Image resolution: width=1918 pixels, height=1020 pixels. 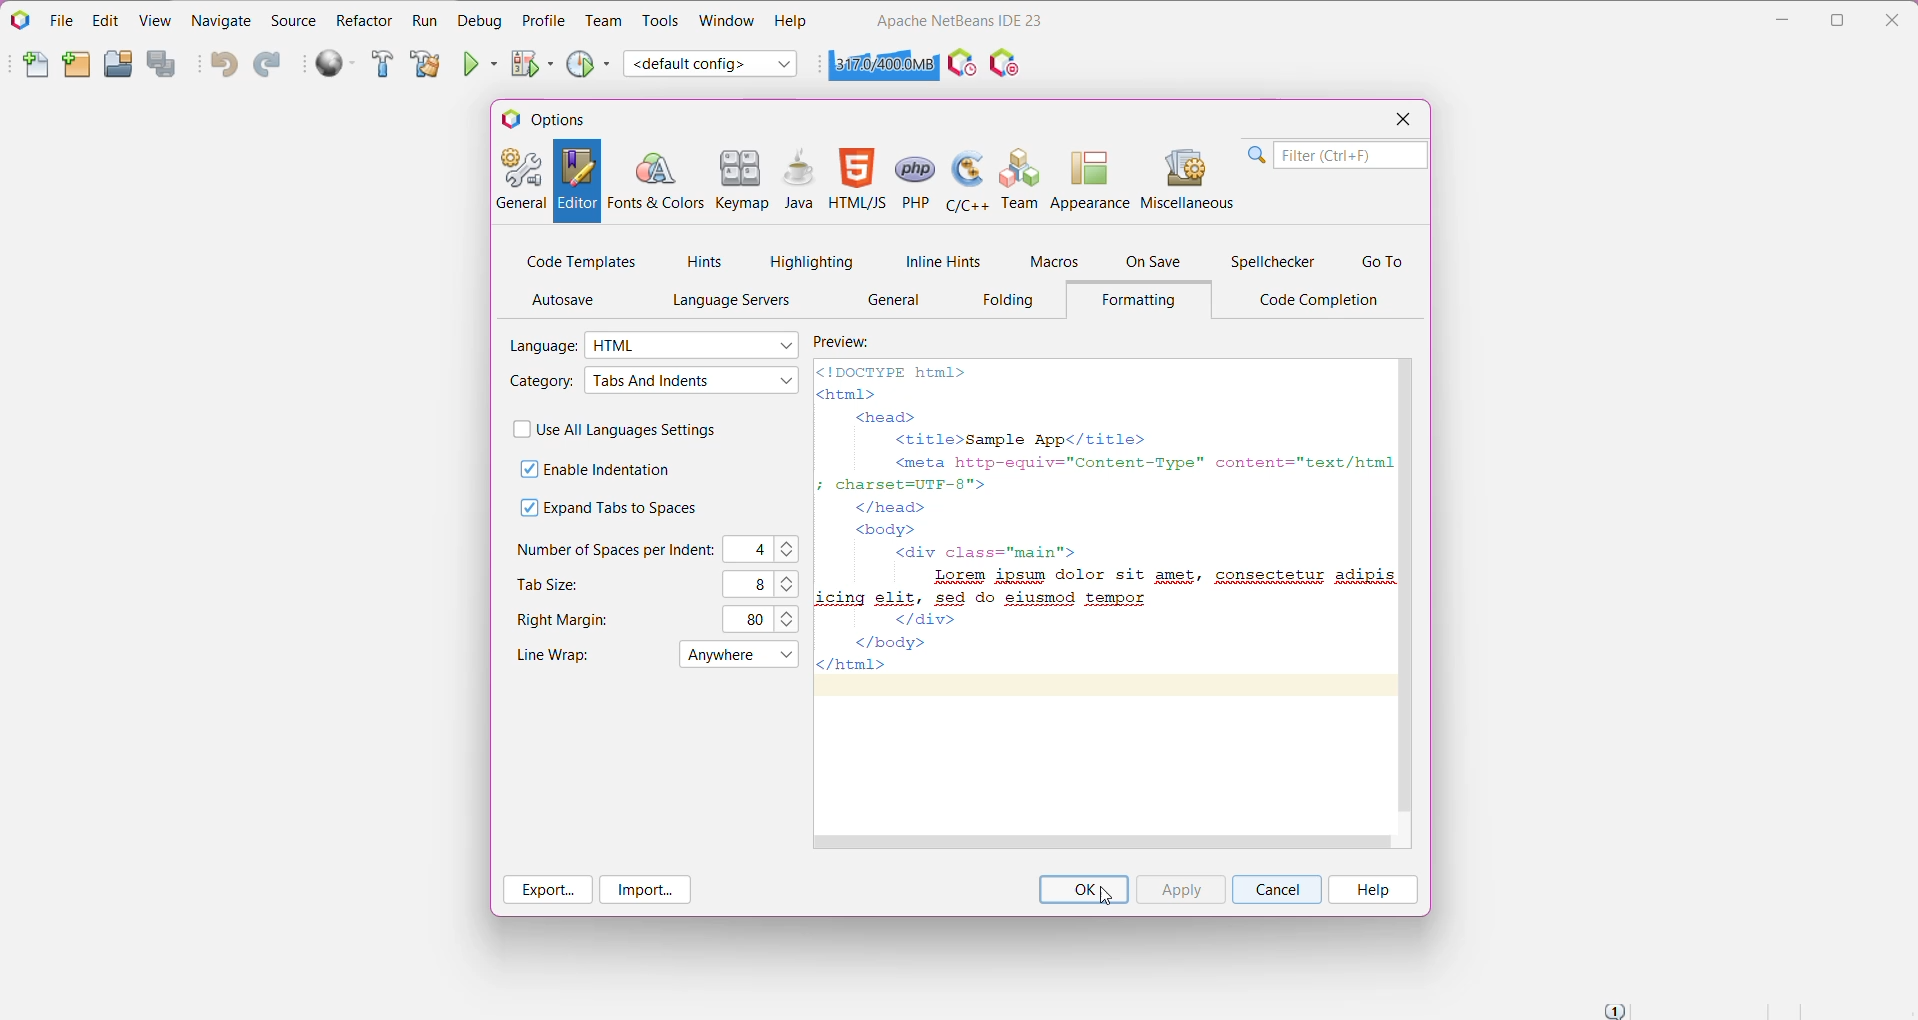 What do you see at coordinates (1017, 438) in the screenshot?
I see `<title>Sample App</title>` at bounding box center [1017, 438].